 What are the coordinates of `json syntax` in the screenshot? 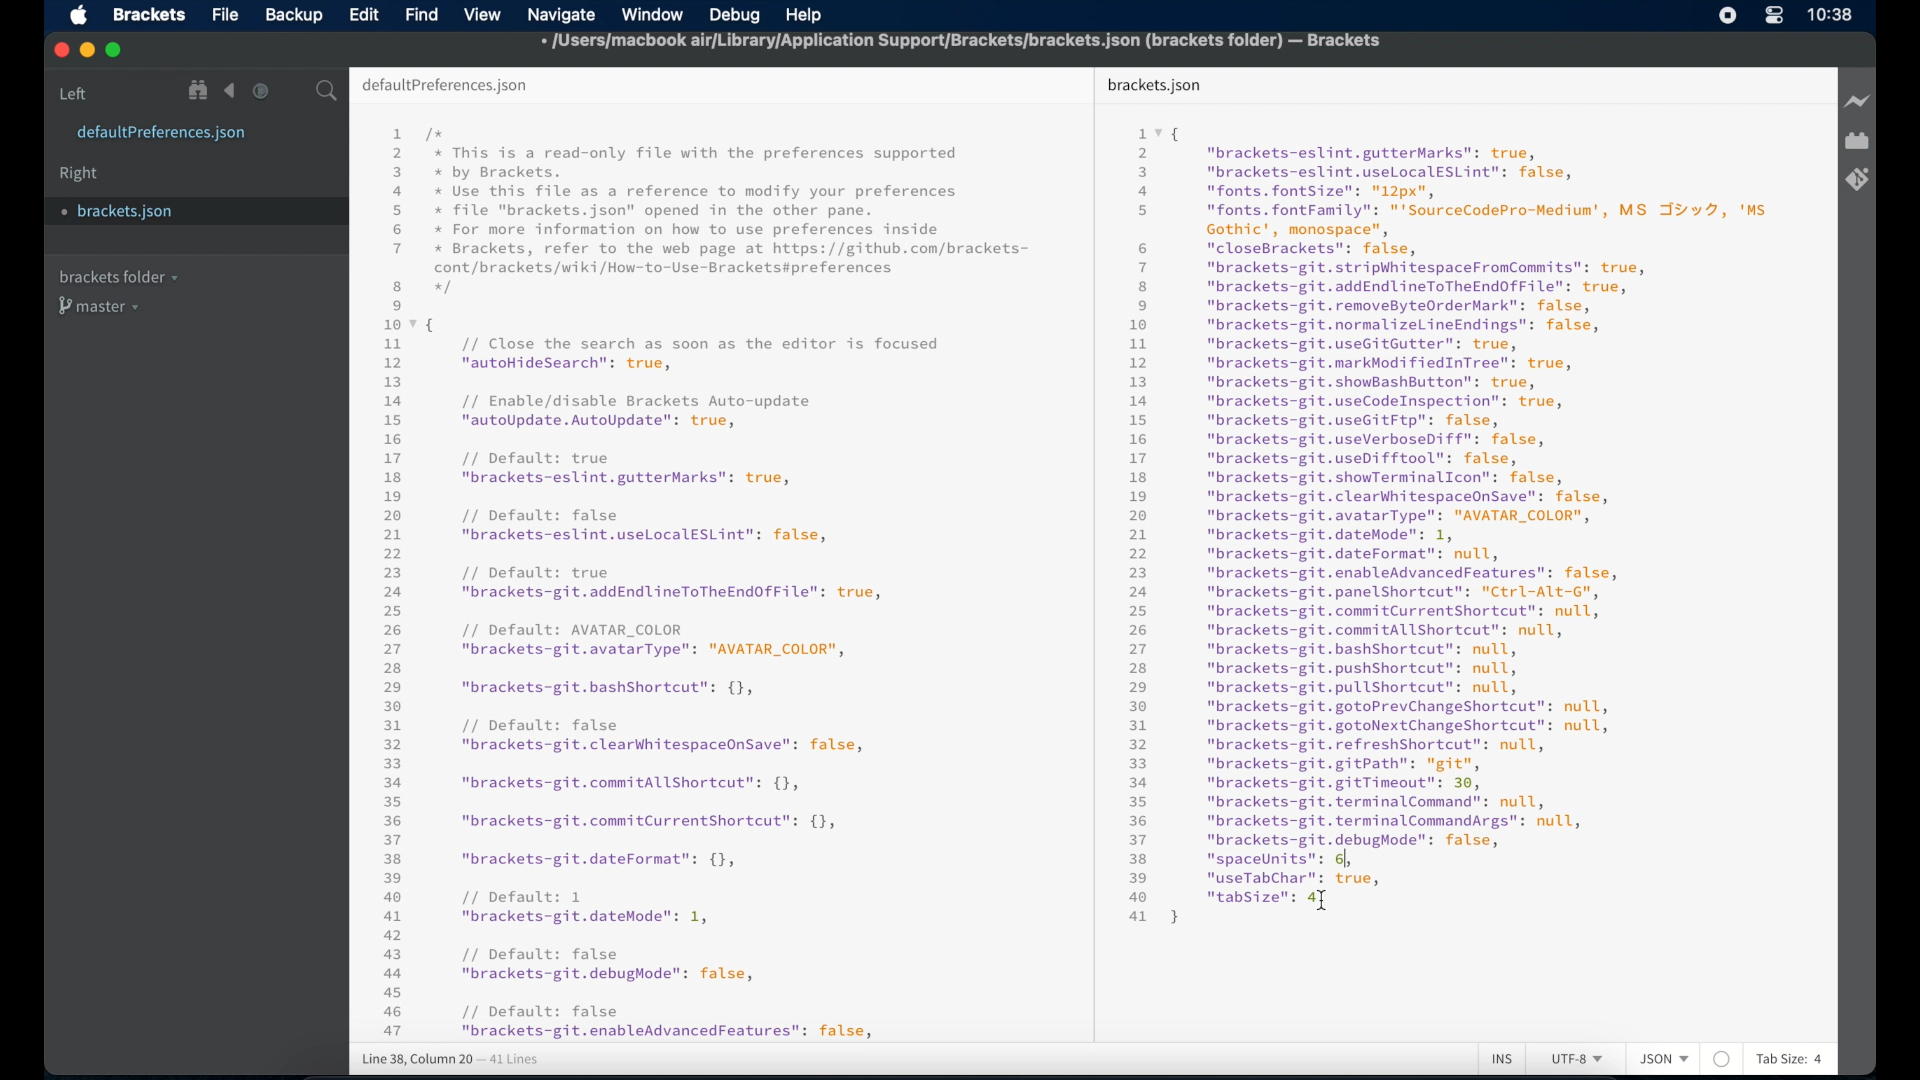 It's located at (705, 582).